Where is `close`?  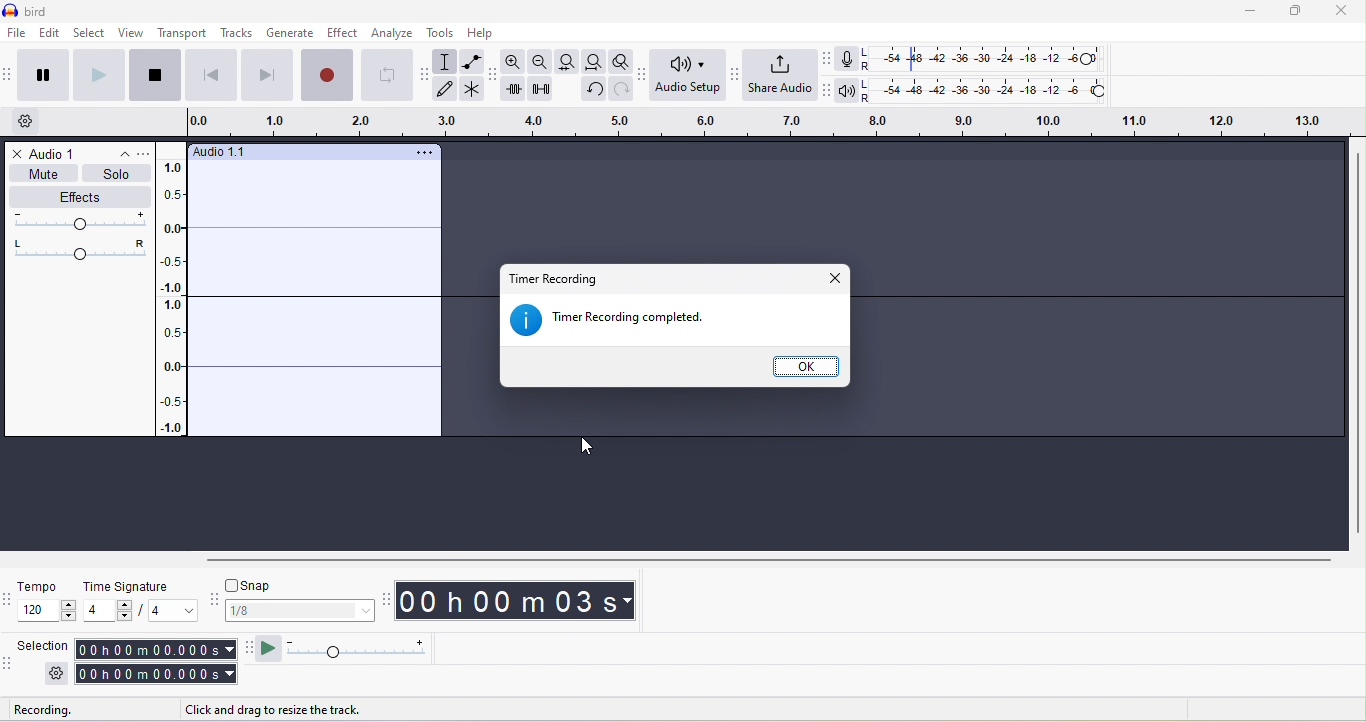 close is located at coordinates (807, 366).